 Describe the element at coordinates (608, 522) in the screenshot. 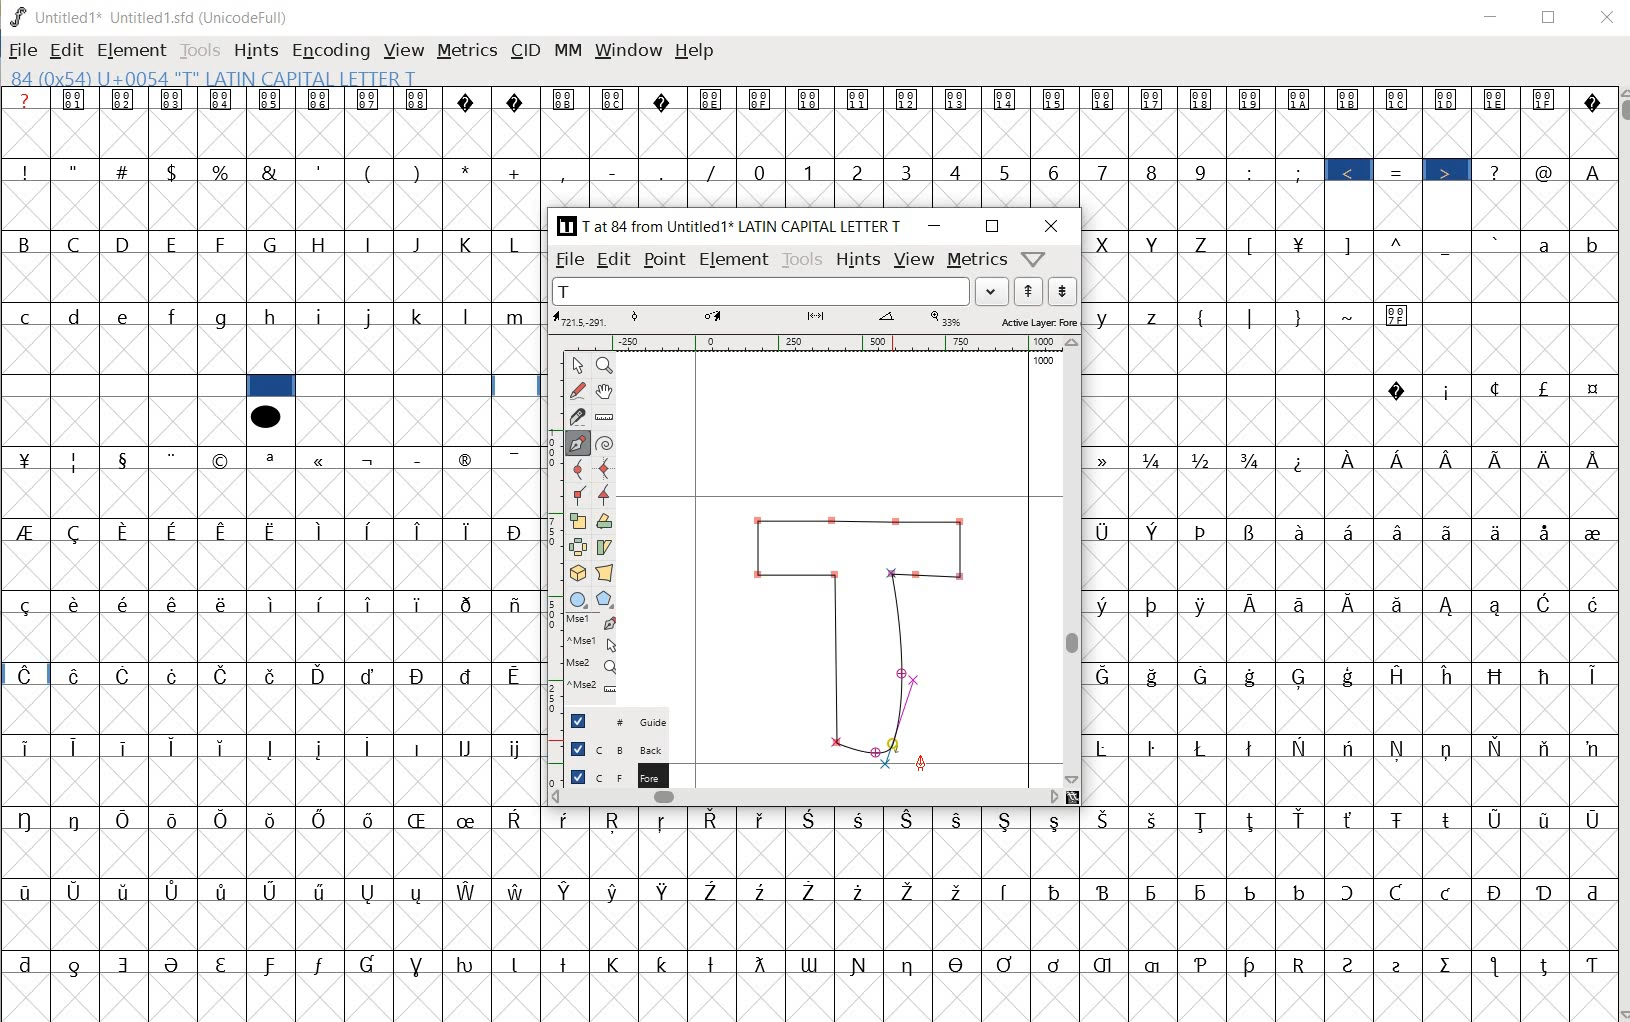

I see `rotate` at that location.